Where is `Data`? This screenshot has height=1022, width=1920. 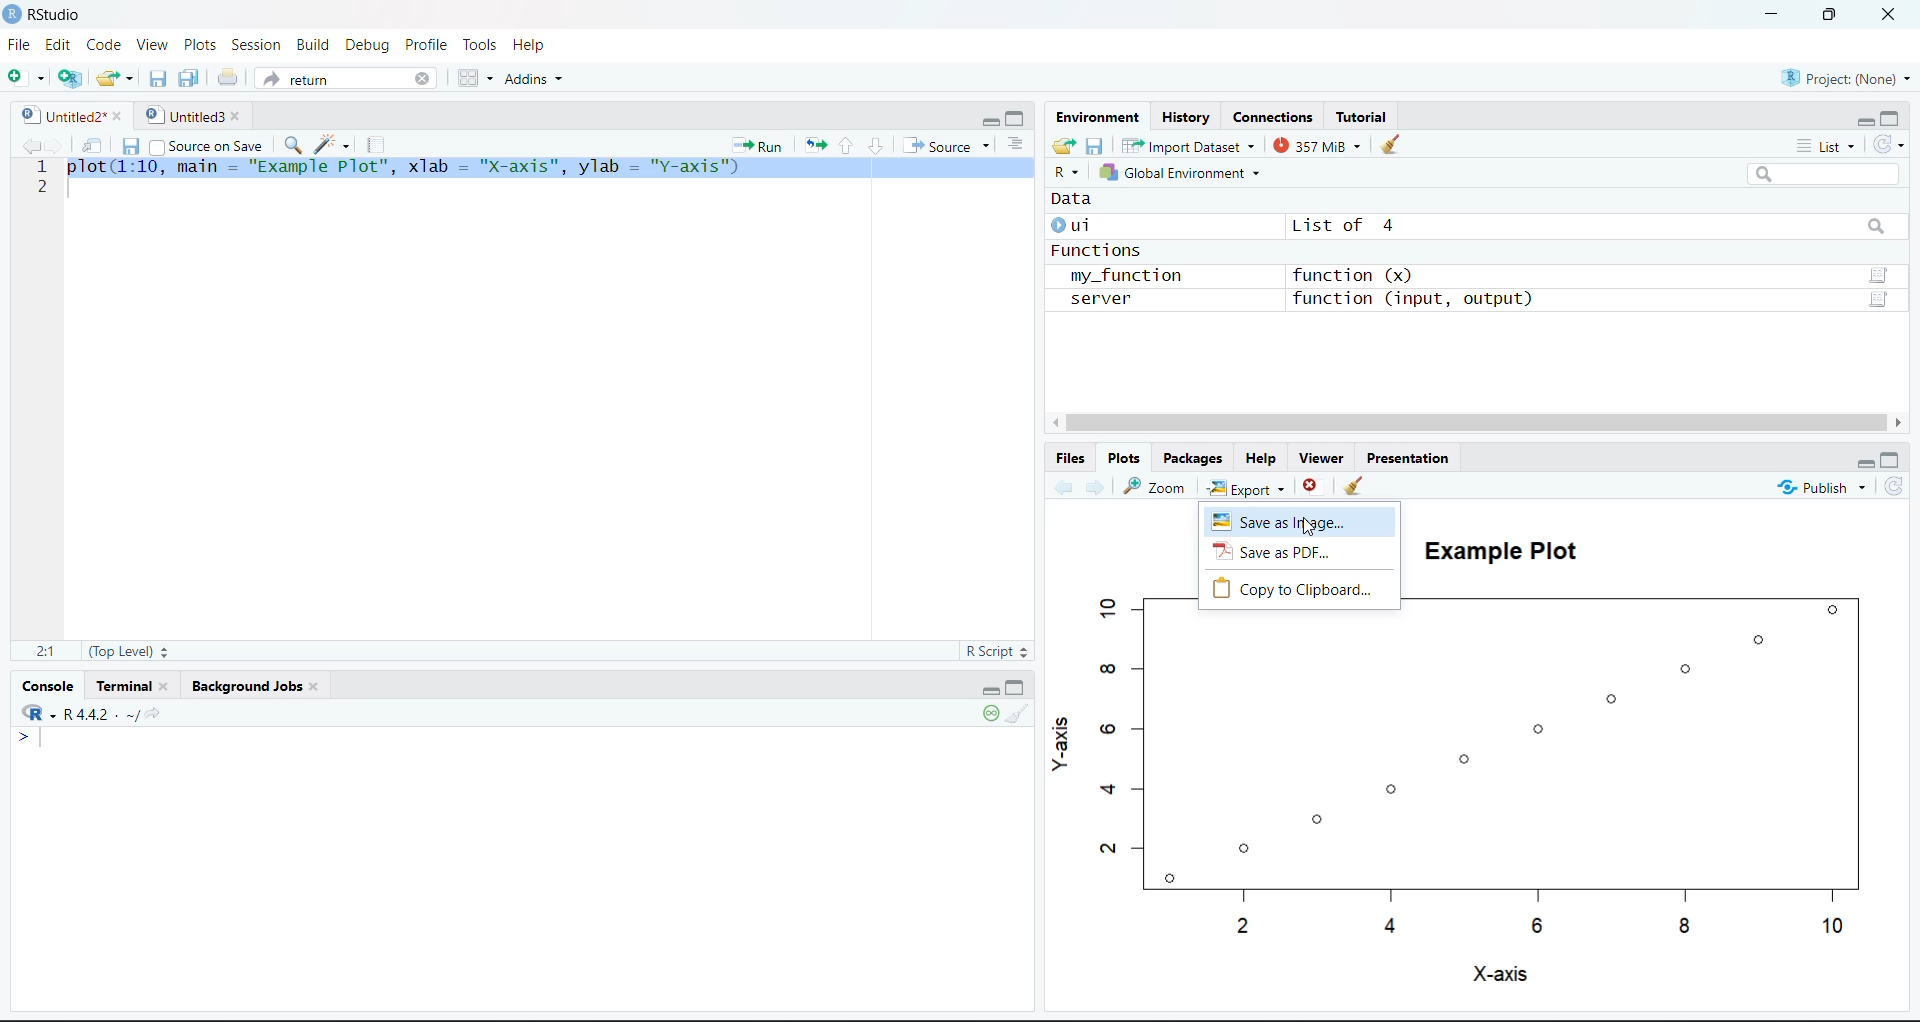 Data is located at coordinates (1074, 201).